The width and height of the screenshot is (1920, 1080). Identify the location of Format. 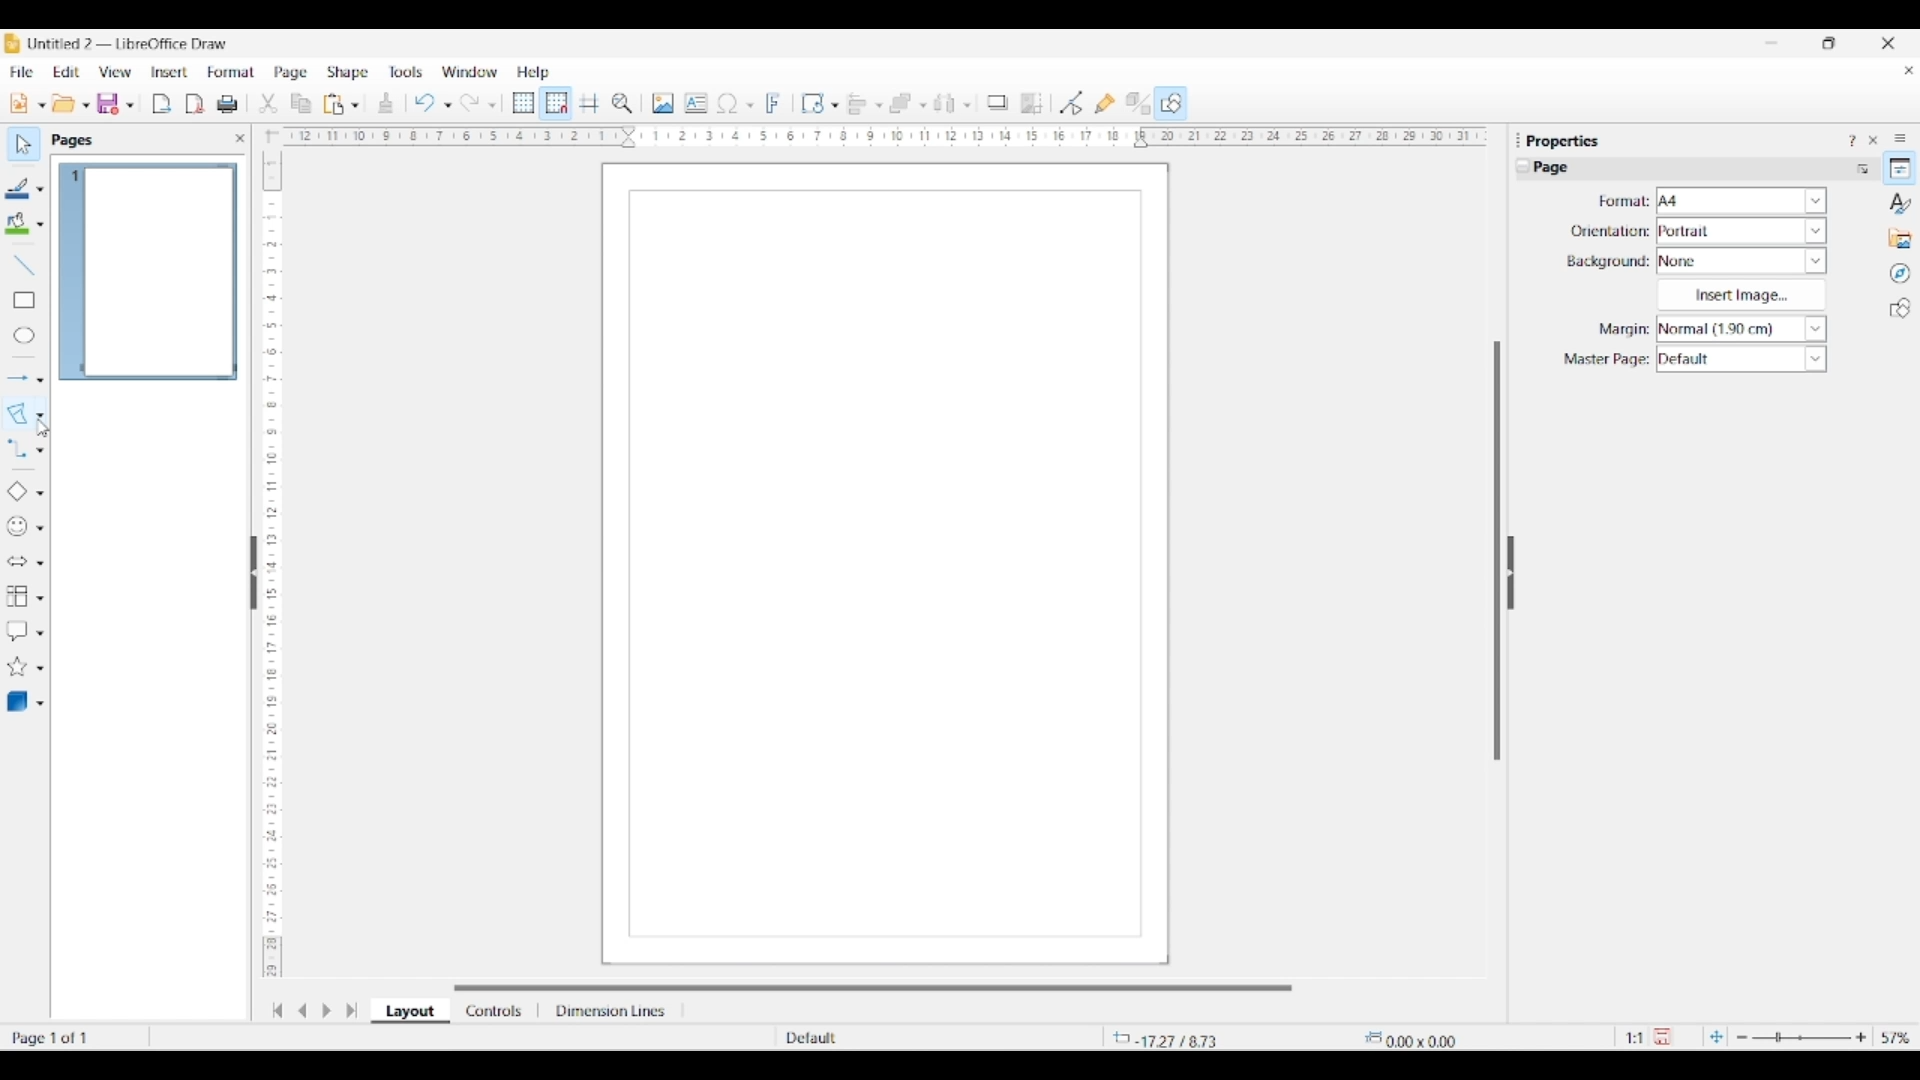
(232, 72).